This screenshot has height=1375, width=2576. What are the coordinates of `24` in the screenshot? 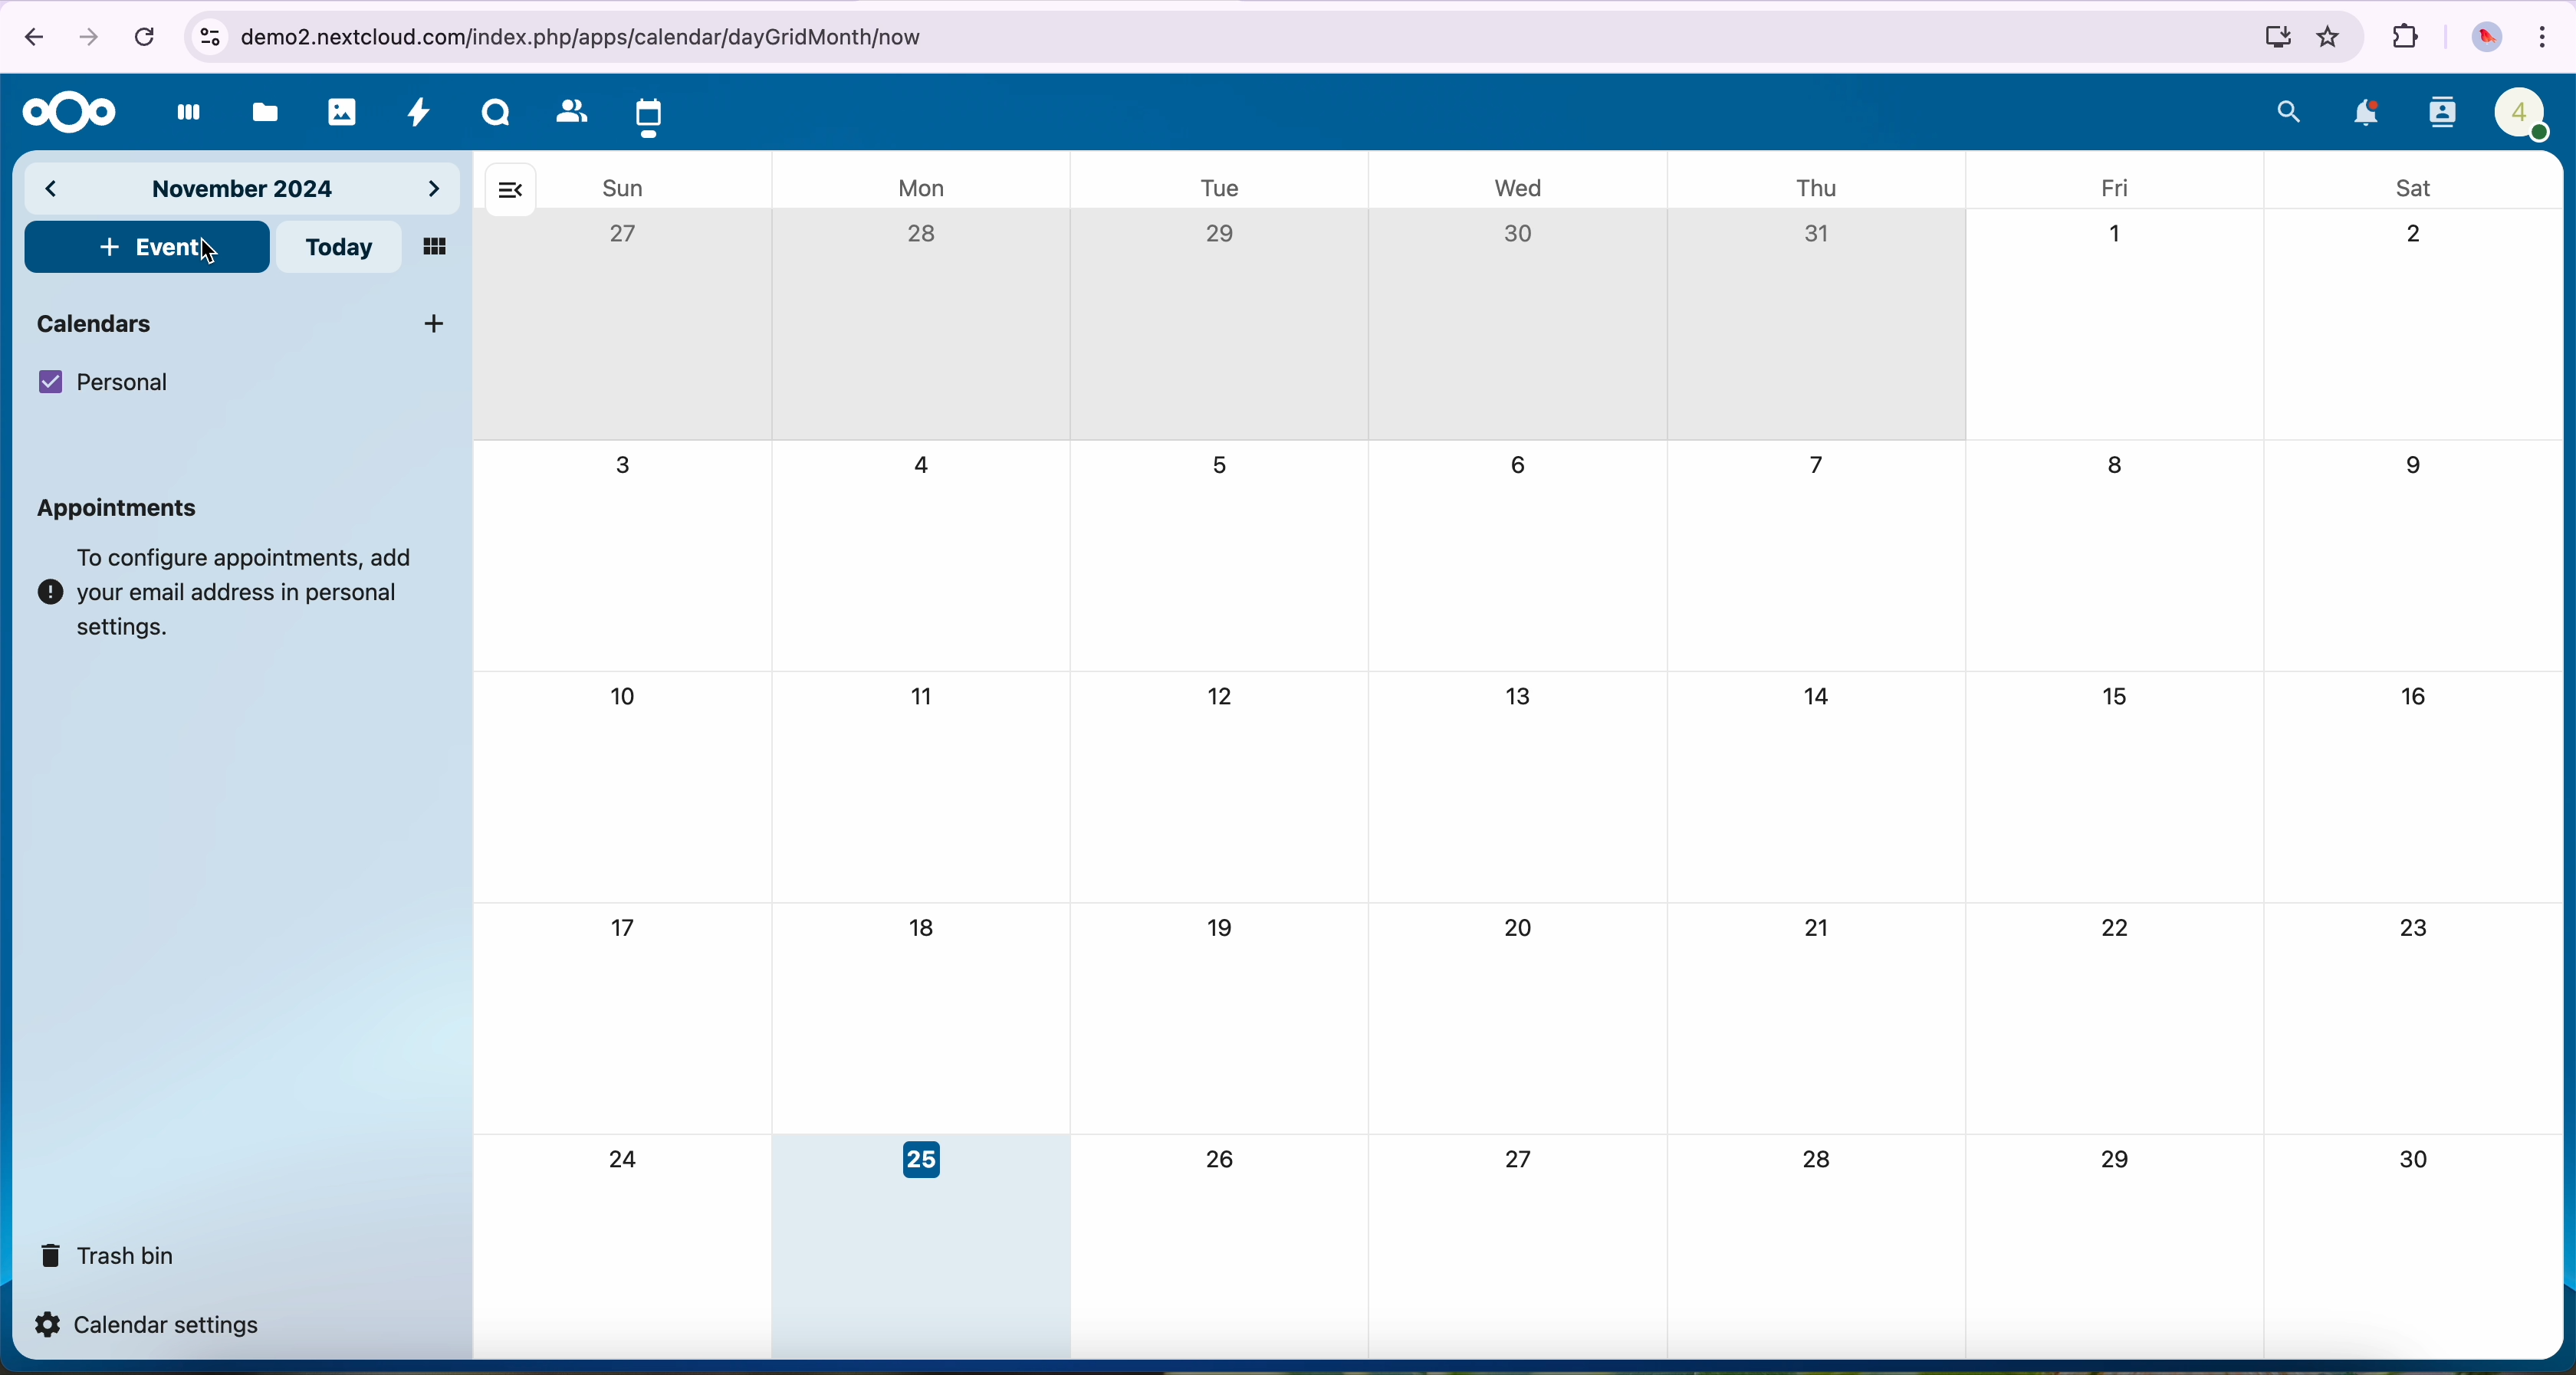 It's located at (628, 1161).